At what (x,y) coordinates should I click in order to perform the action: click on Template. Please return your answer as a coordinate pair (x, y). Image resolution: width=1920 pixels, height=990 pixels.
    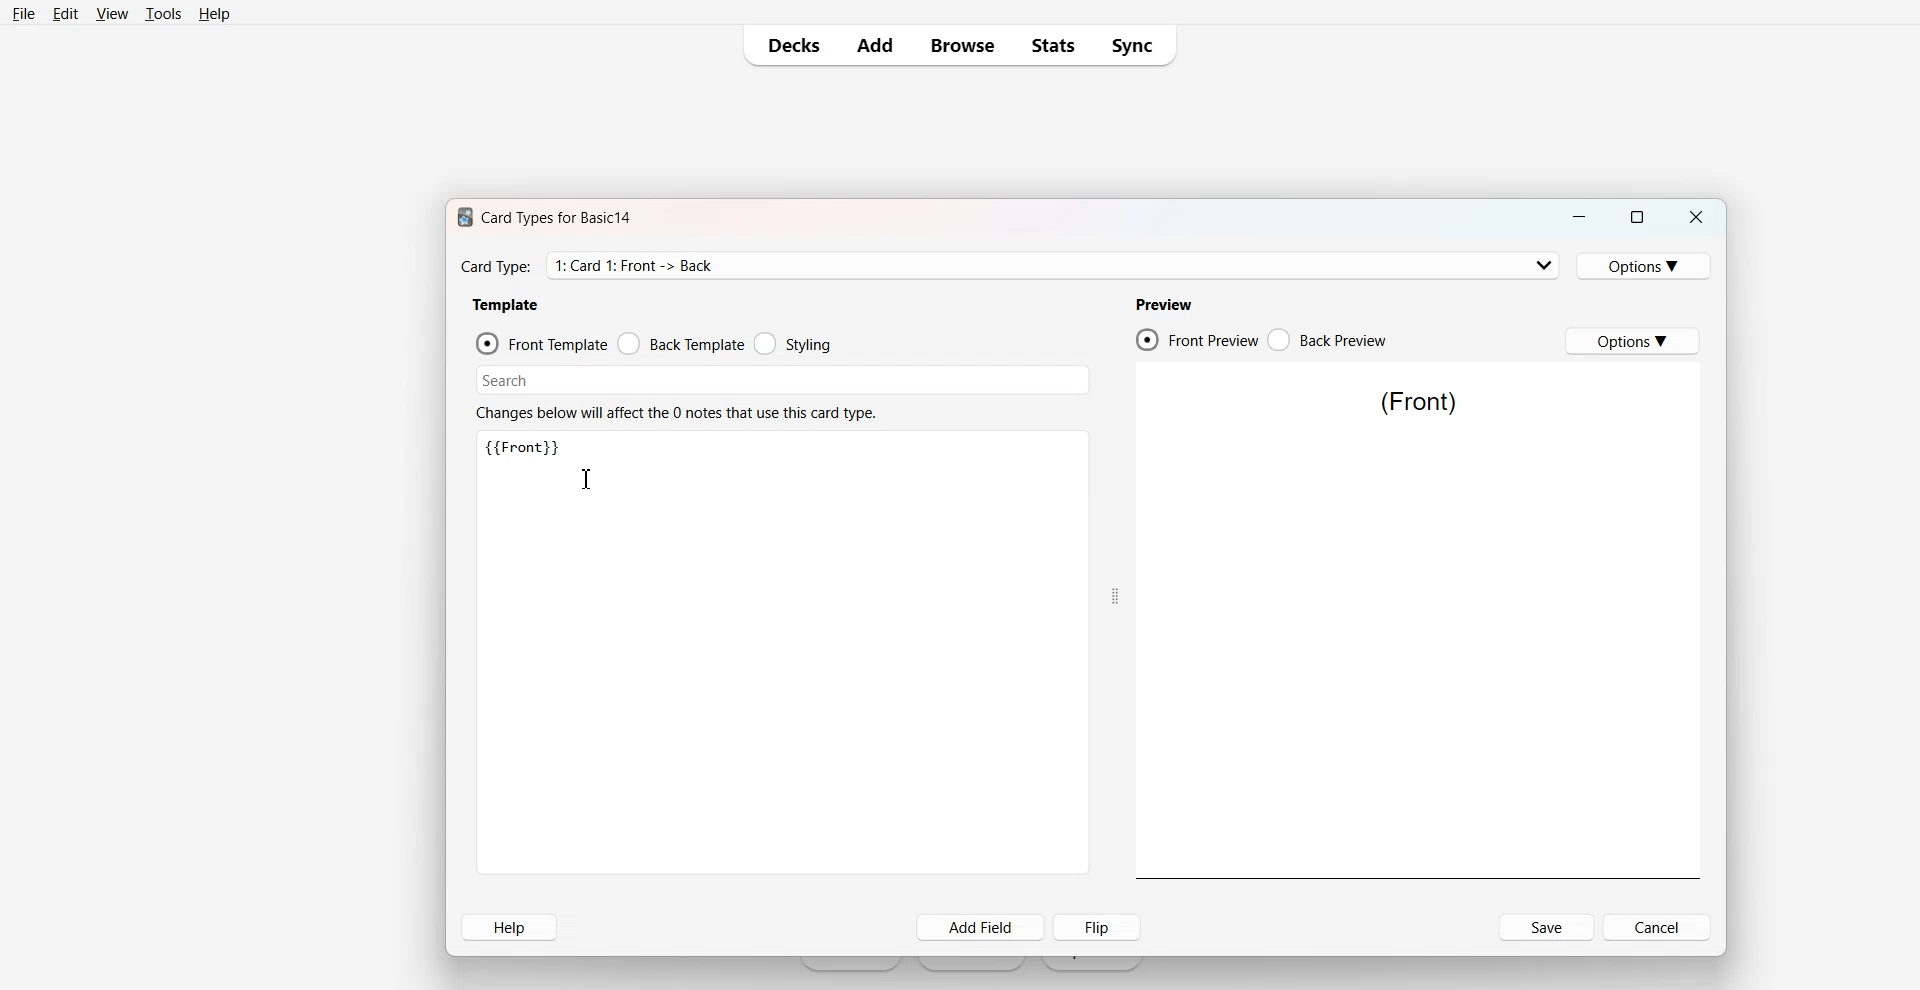
    Looking at the image, I should click on (507, 305).